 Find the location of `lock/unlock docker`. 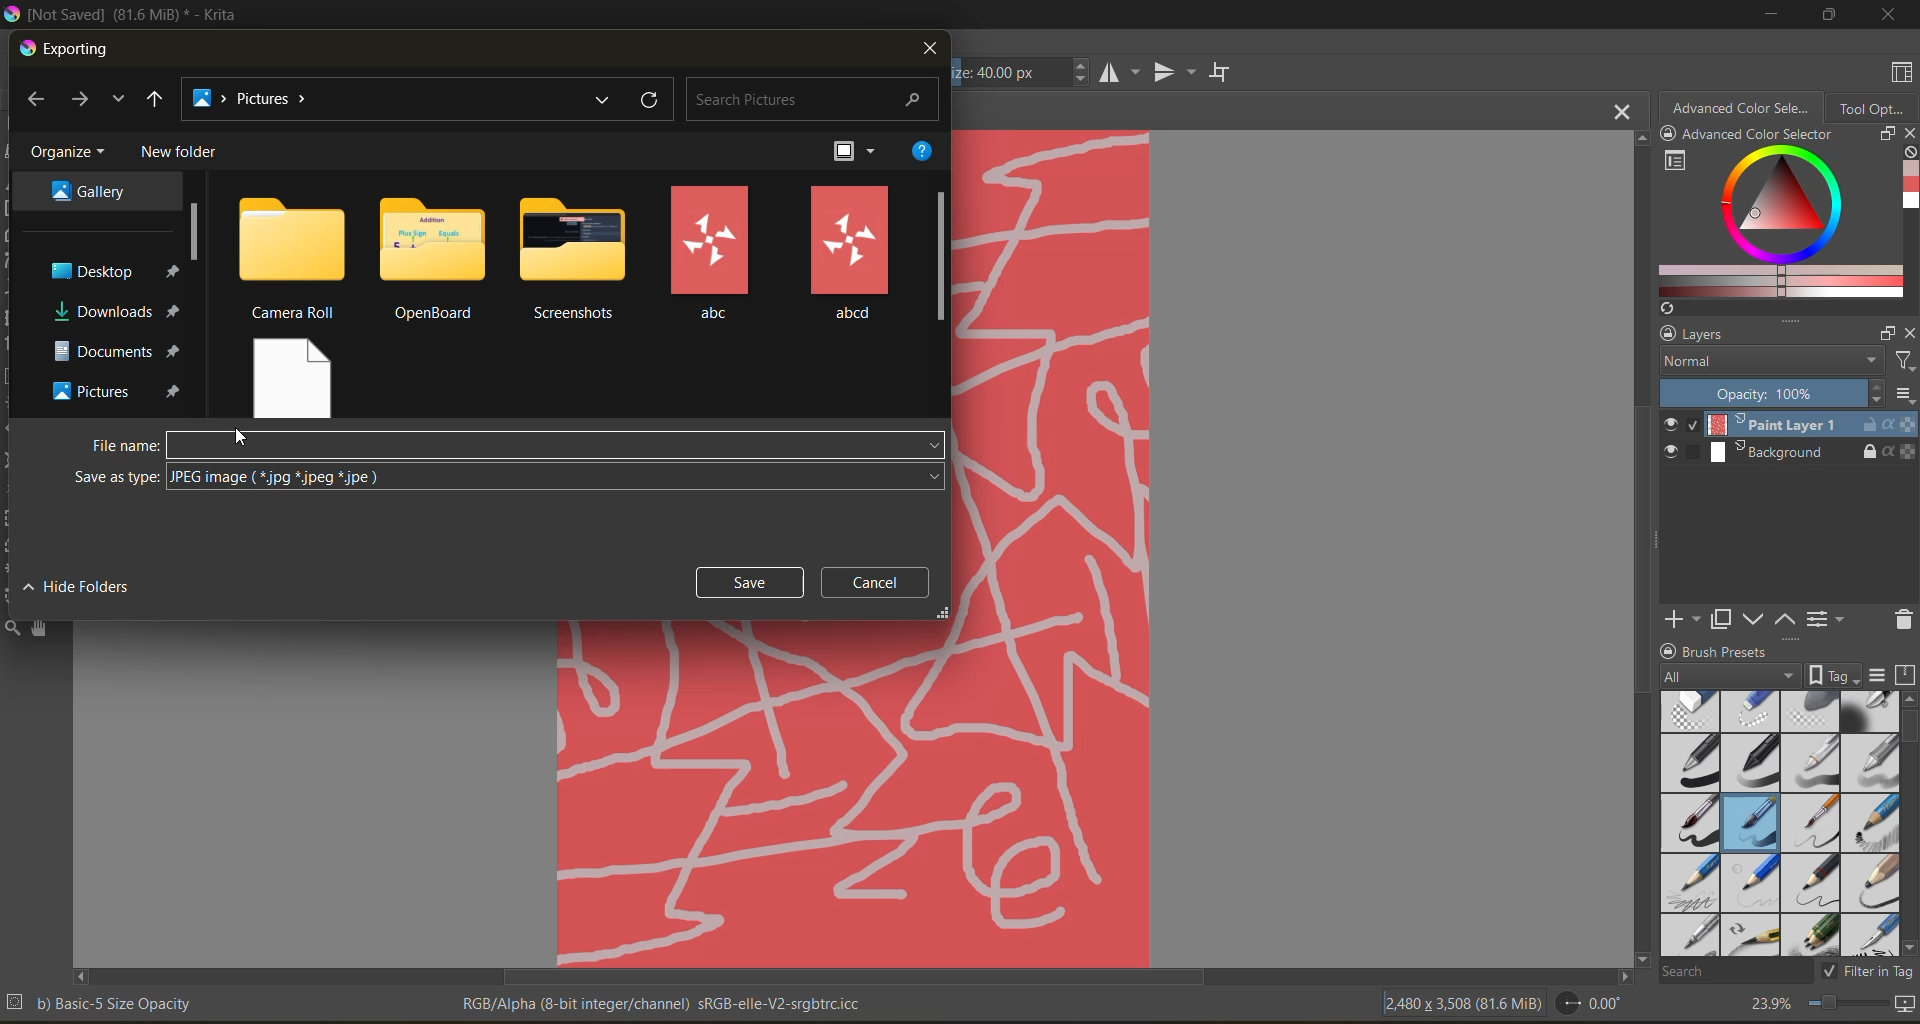

lock/unlock docker is located at coordinates (1663, 334).